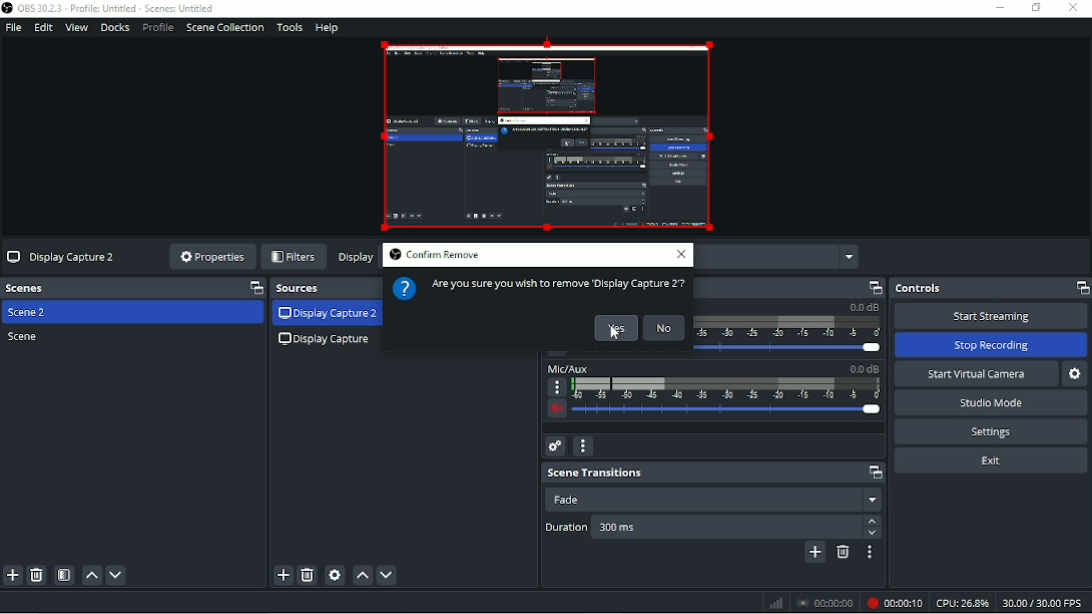 This screenshot has height=614, width=1092. What do you see at coordinates (433, 255) in the screenshot?
I see `Confirm remove` at bounding box center [433, 255].